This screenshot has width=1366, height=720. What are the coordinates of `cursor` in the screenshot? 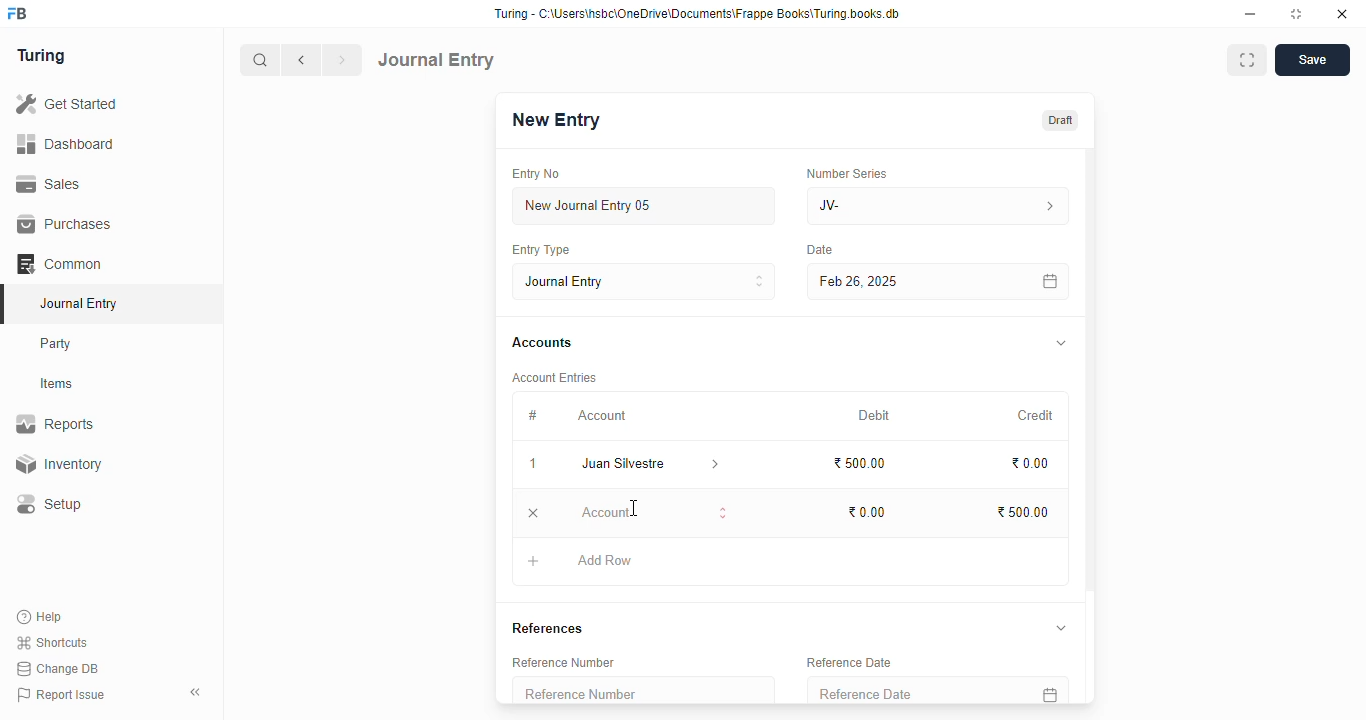 It's located at (634, 508).